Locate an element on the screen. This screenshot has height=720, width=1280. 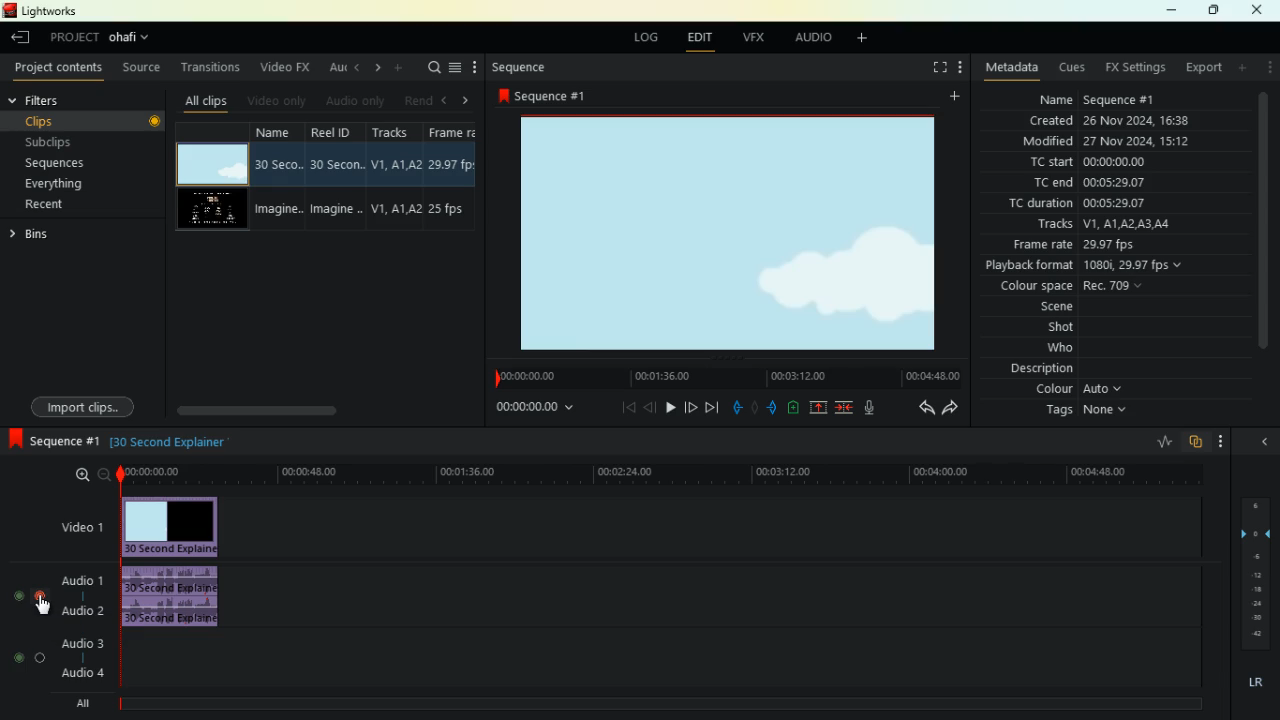
right is located at coordinates (463, 98).